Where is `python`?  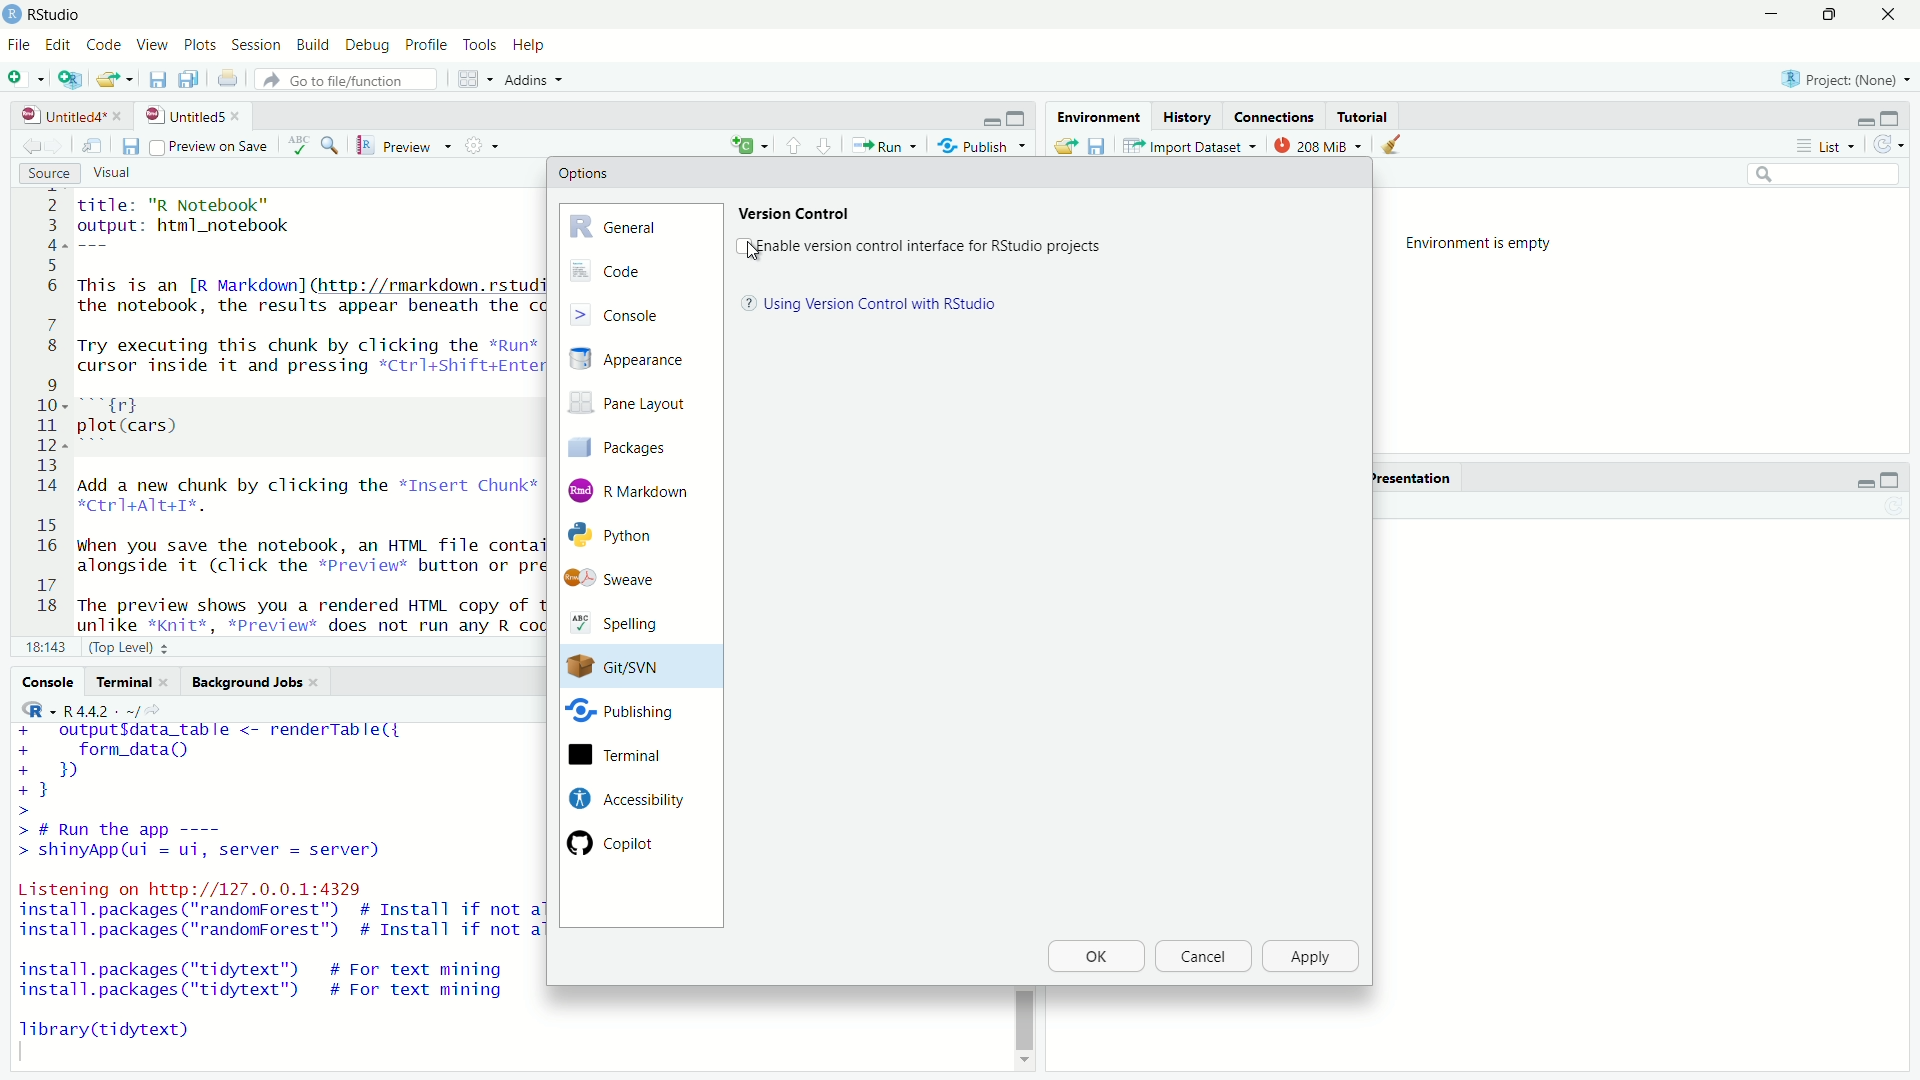
python is located at coordinates (628, 536).